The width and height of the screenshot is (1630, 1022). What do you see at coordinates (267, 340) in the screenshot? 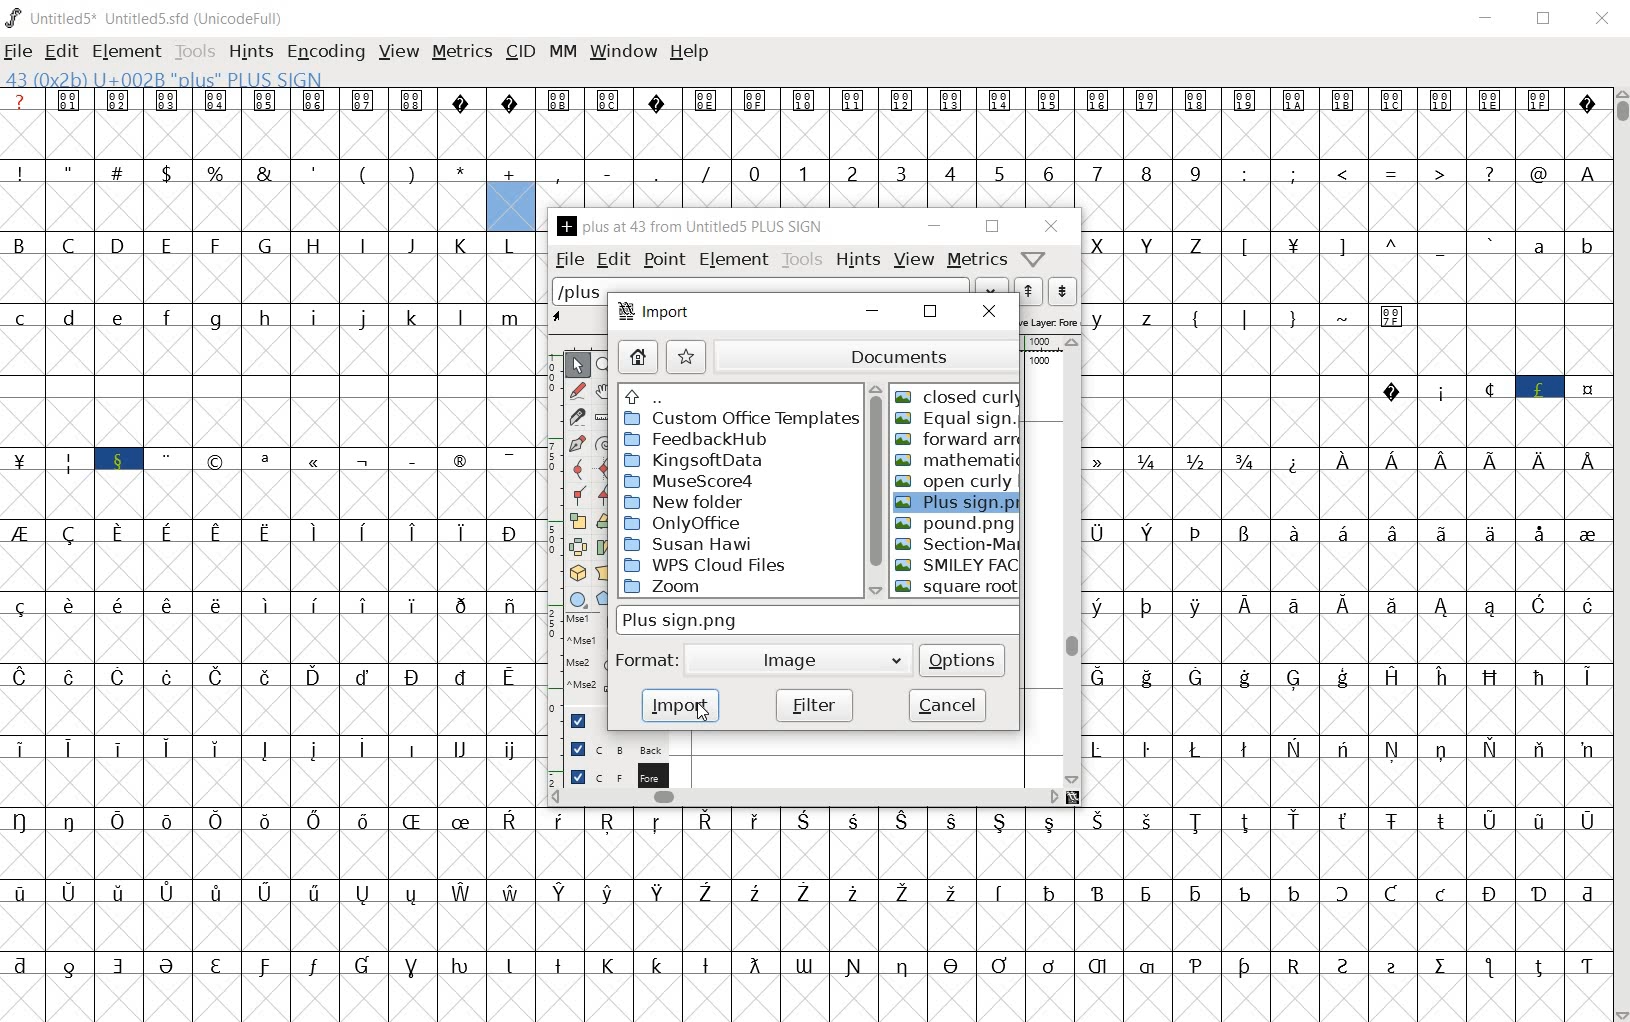
I see `alphabets` at bounding box center [267, 340].